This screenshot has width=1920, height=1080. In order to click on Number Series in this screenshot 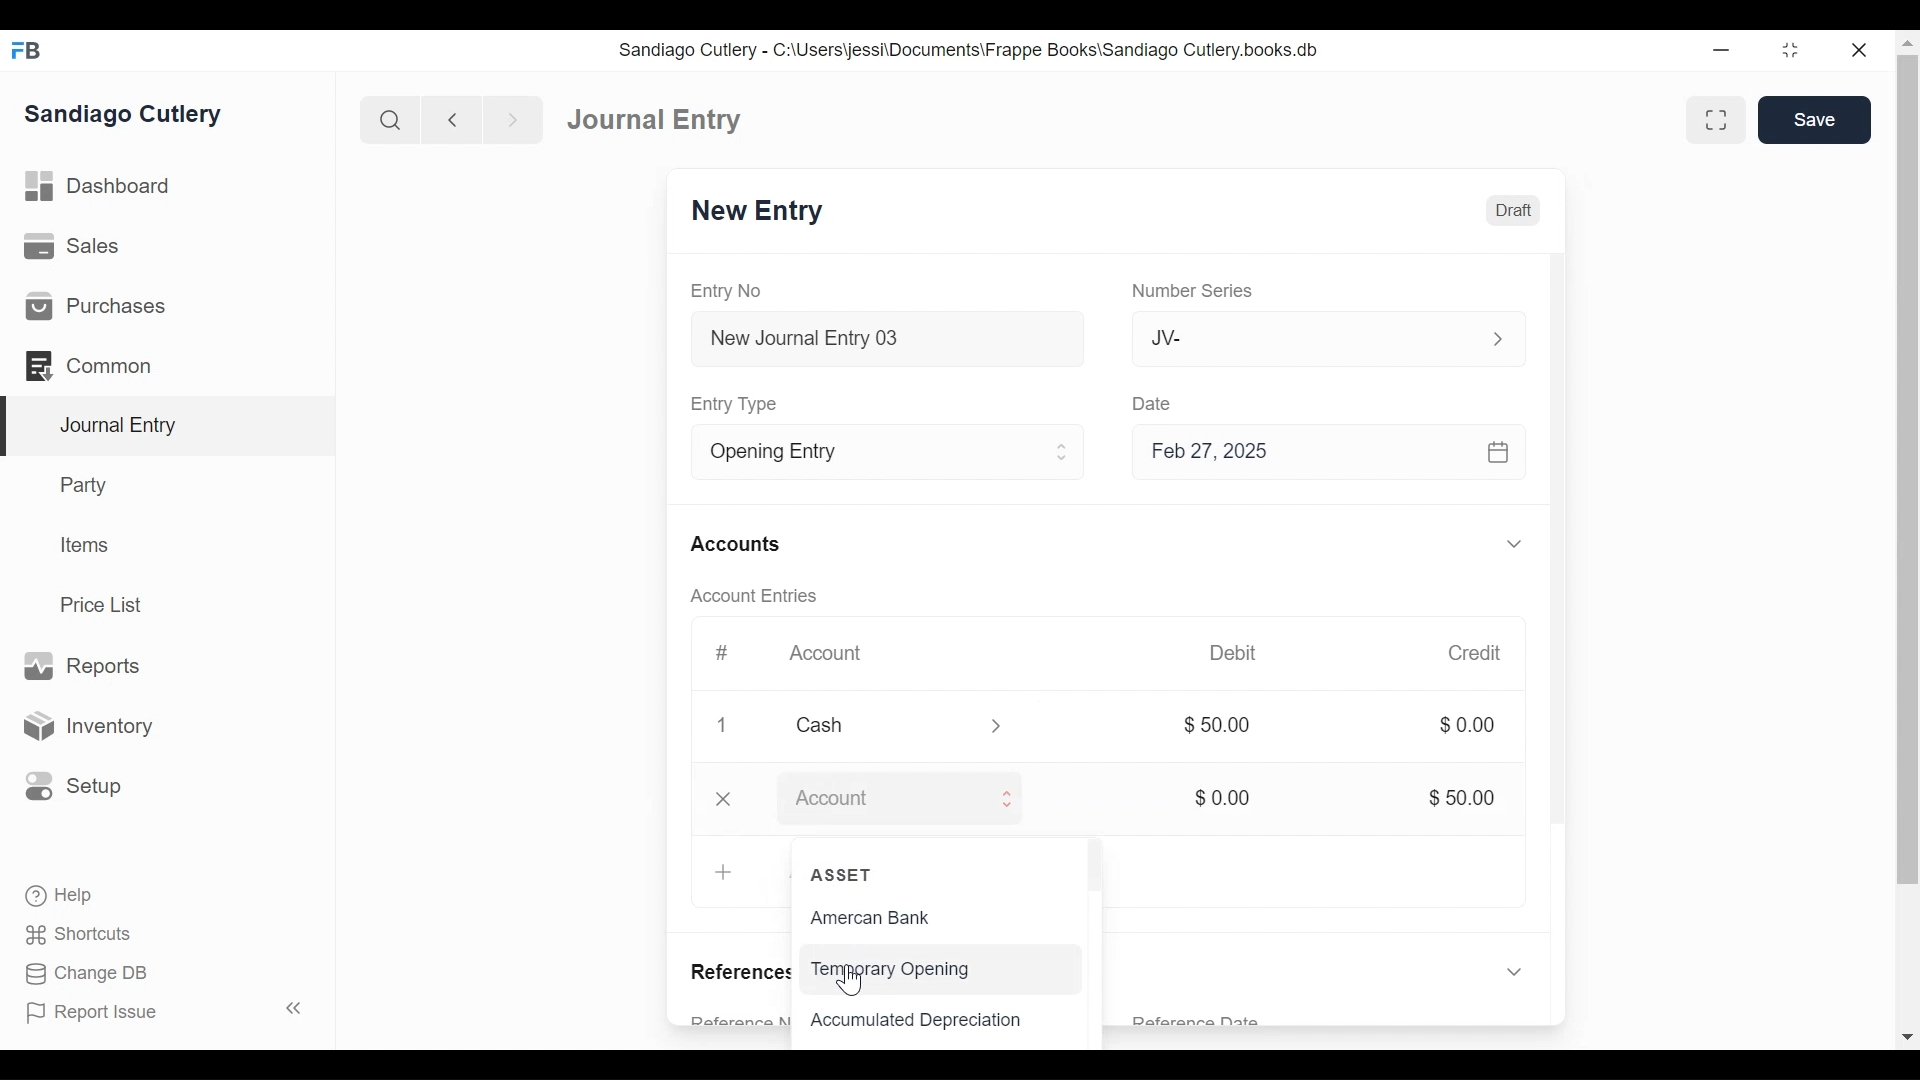, I will do `click(1203, 292)`.